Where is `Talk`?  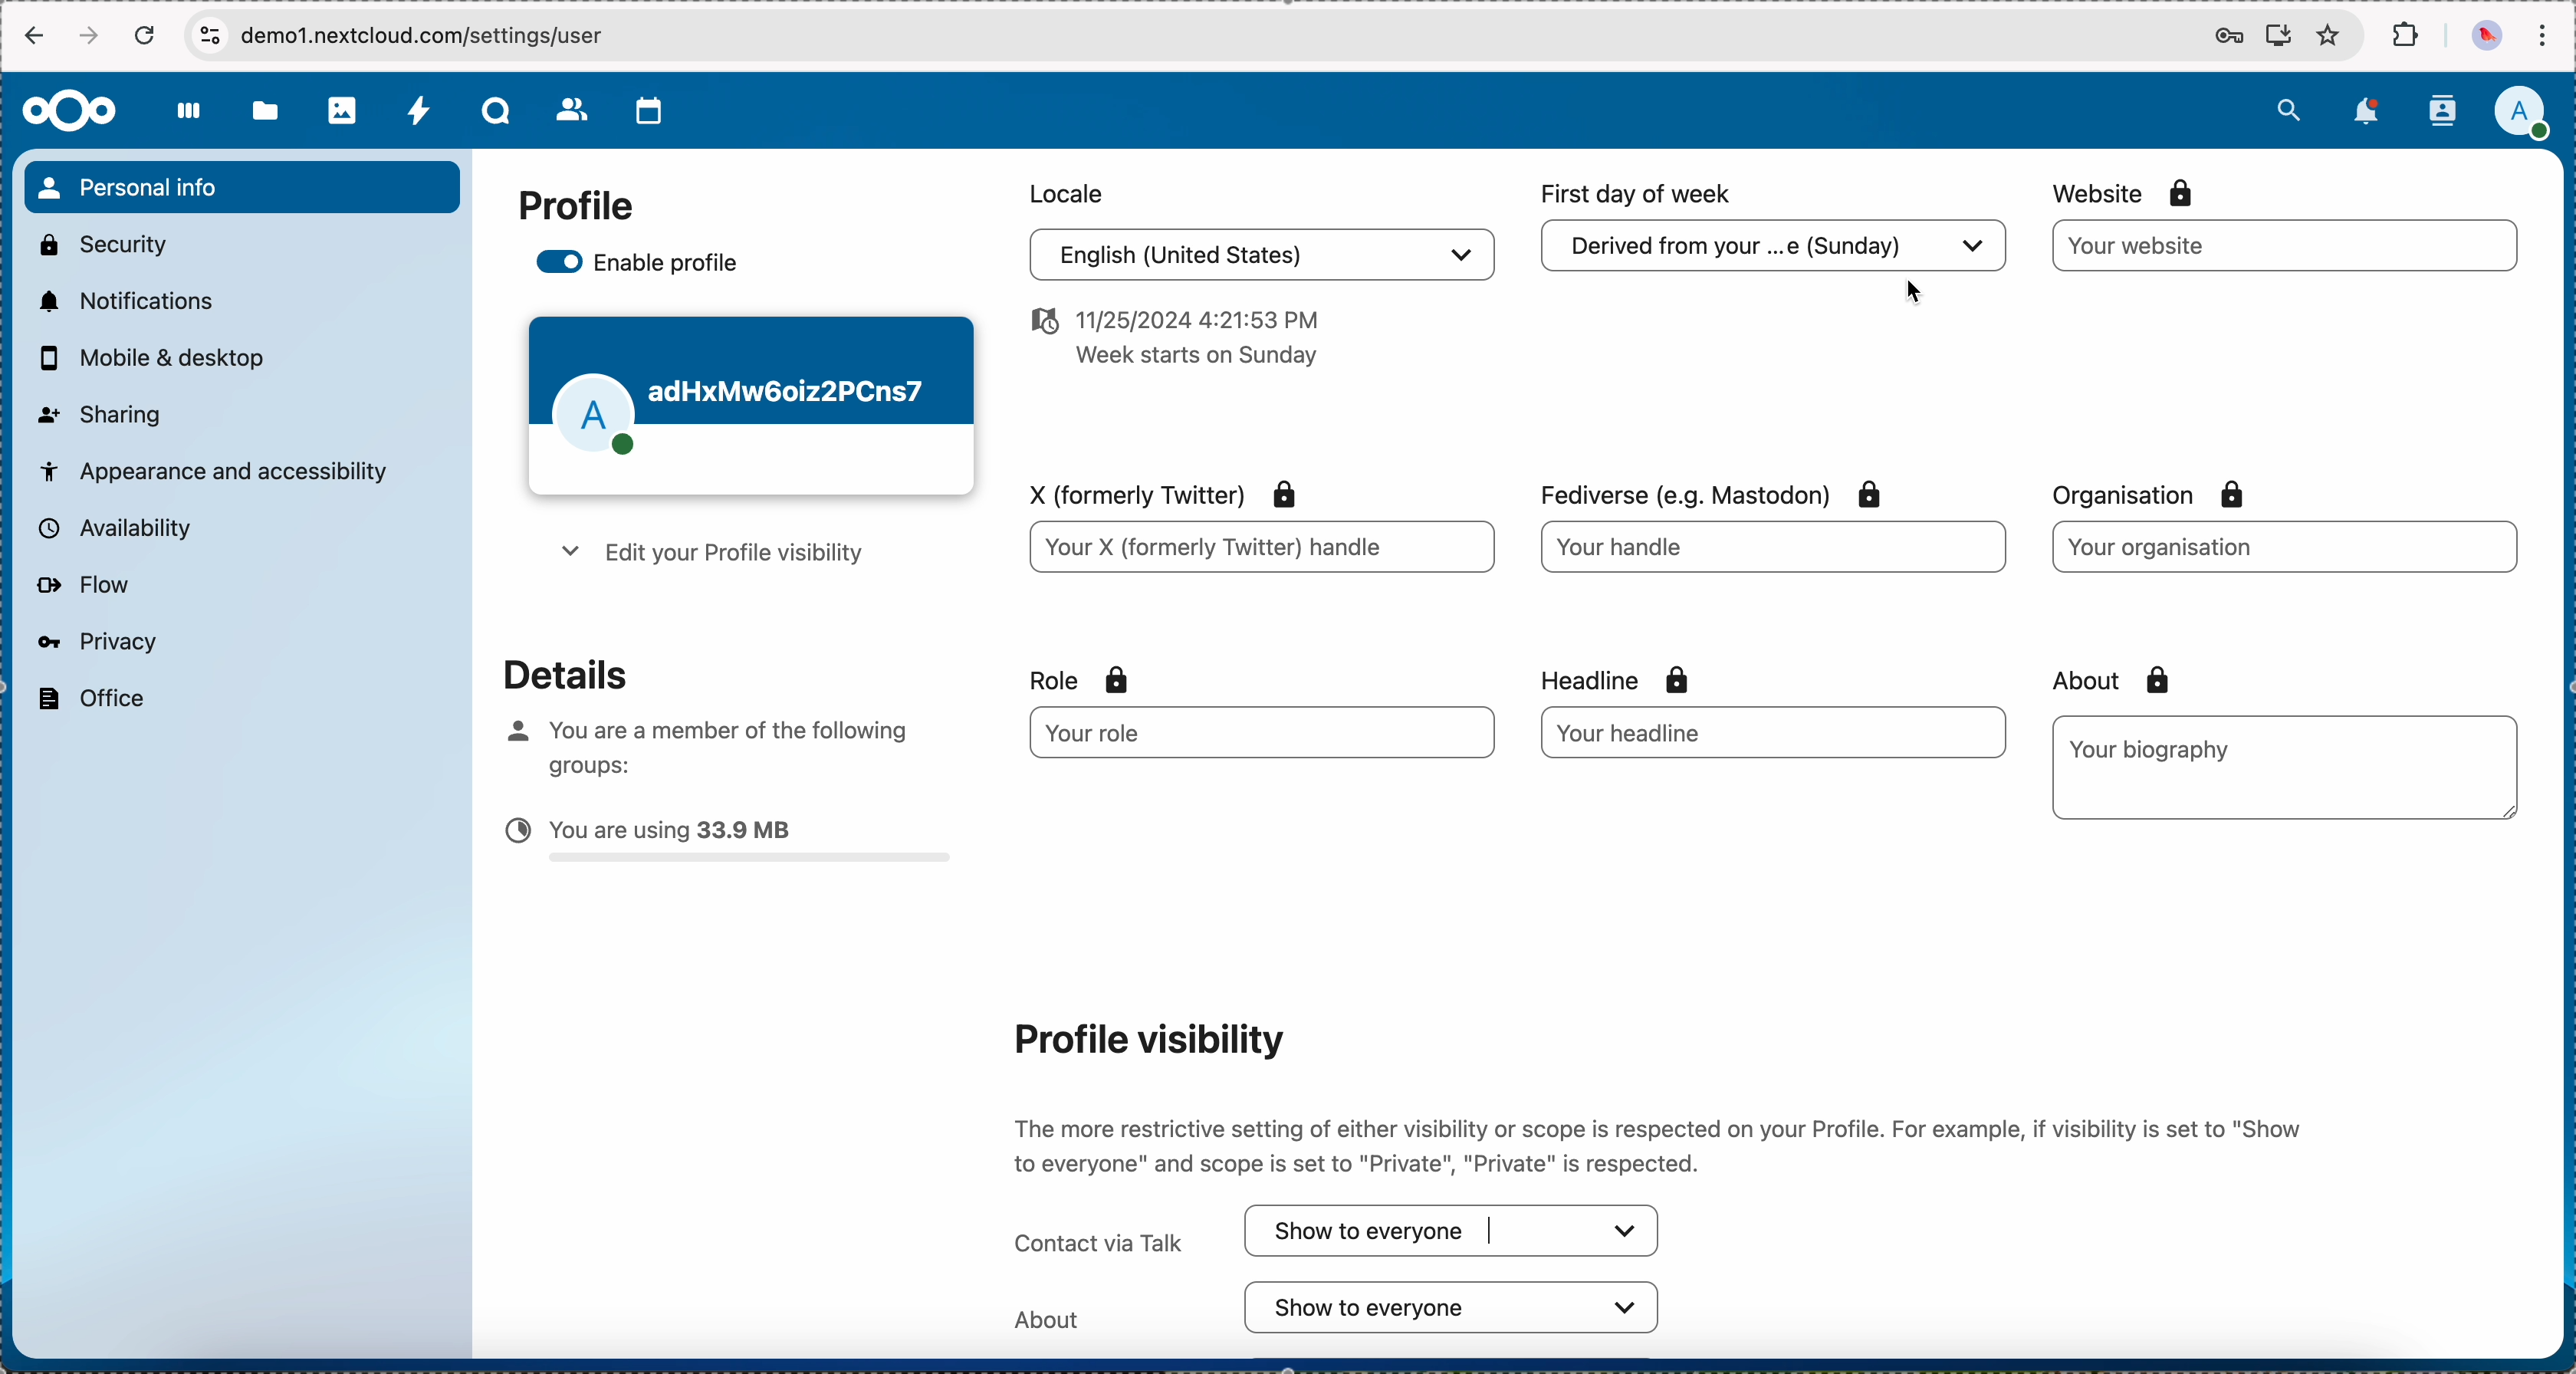 Talk is located at coordinates (499, 113).